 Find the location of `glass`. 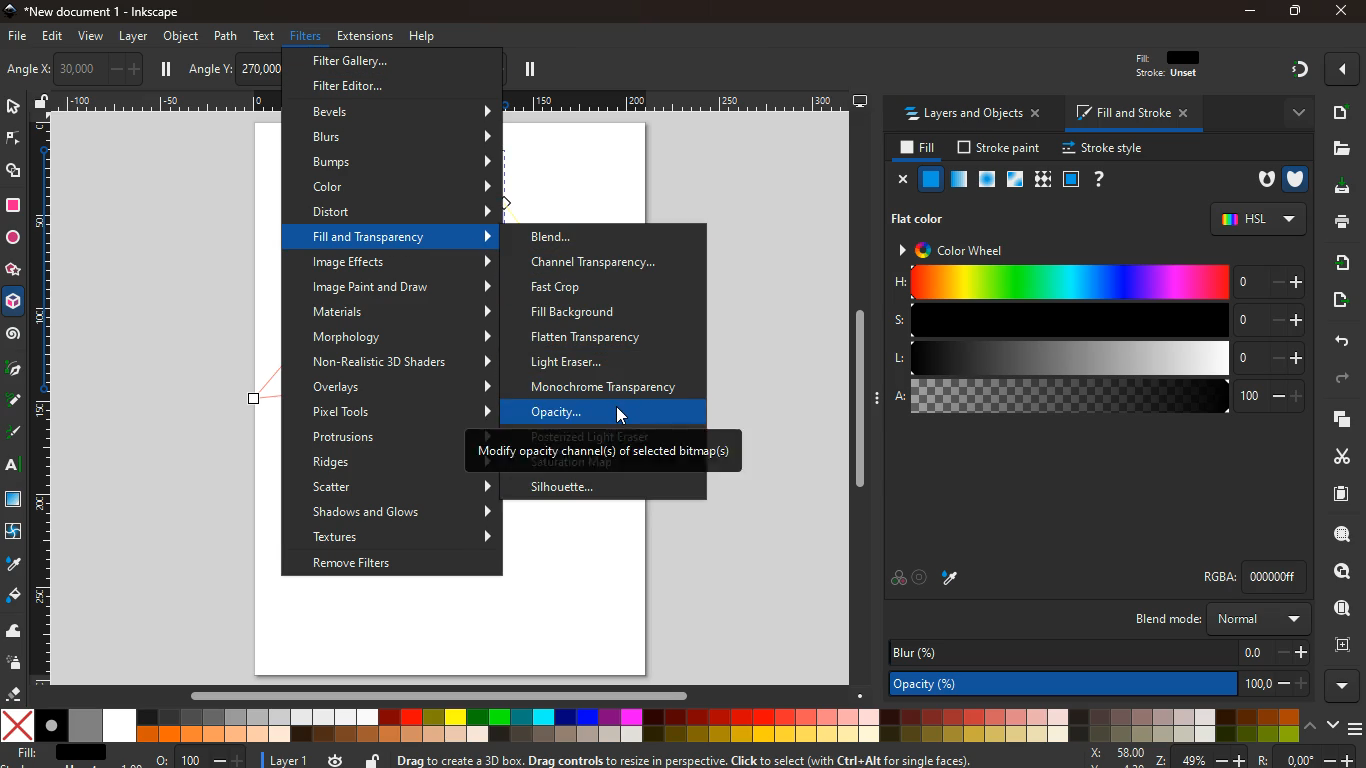

glass is located at coordinates (1013, 180).